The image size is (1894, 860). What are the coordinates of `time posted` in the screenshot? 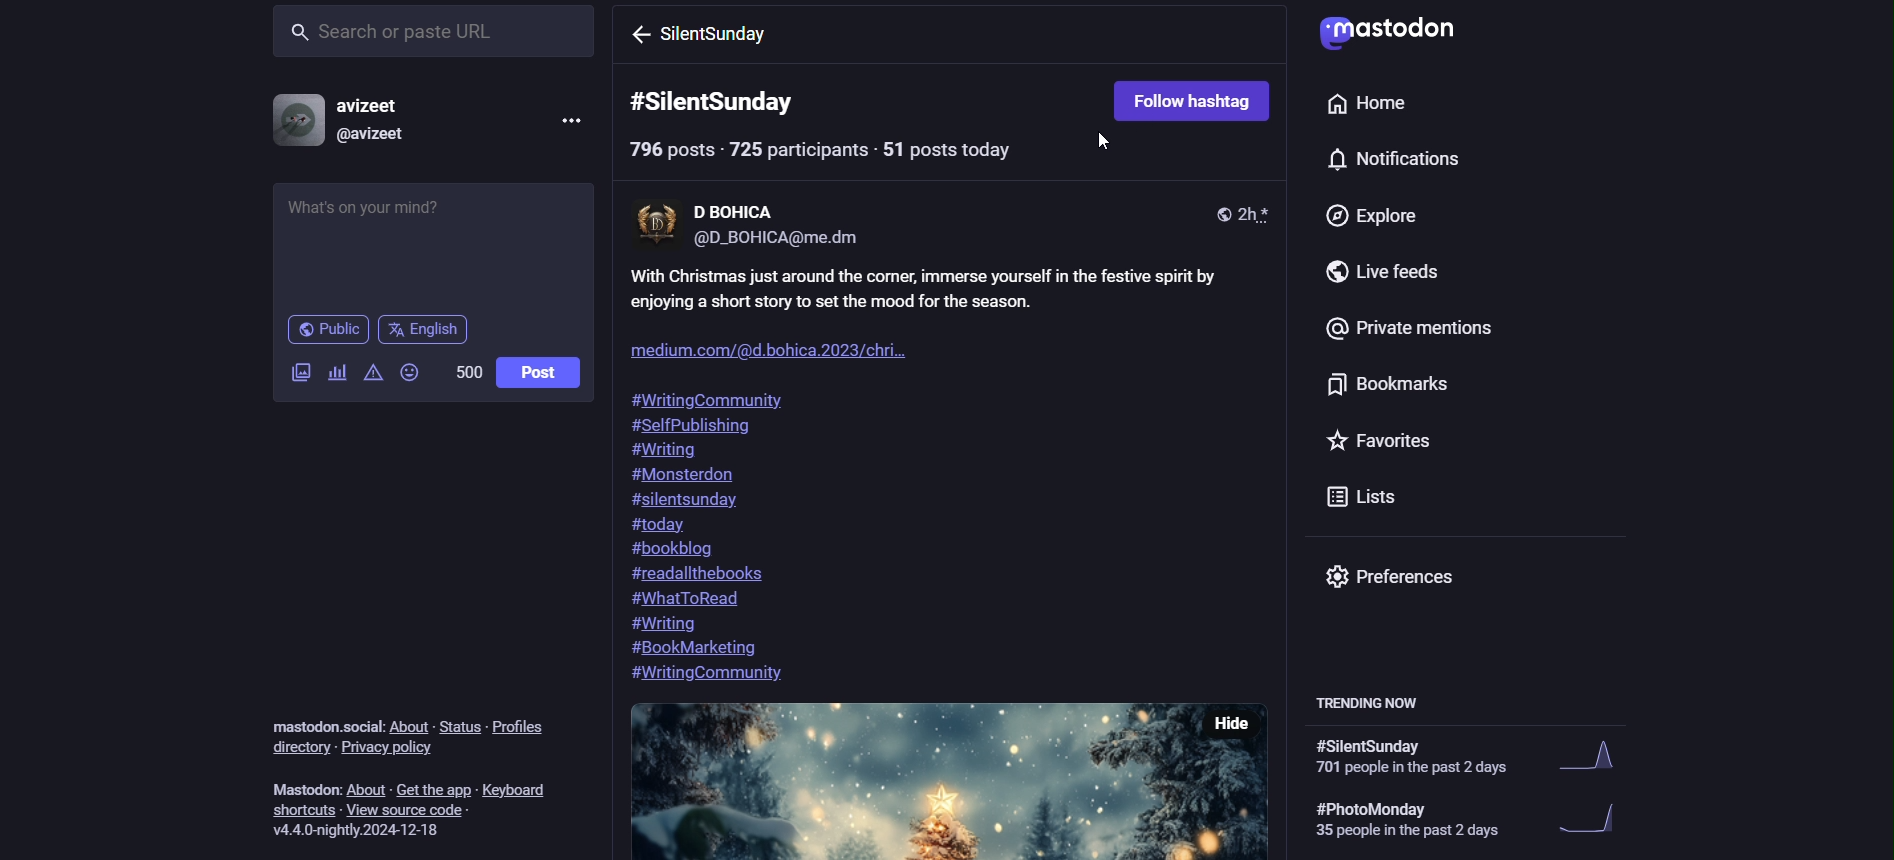 It's located at (1256, 213).